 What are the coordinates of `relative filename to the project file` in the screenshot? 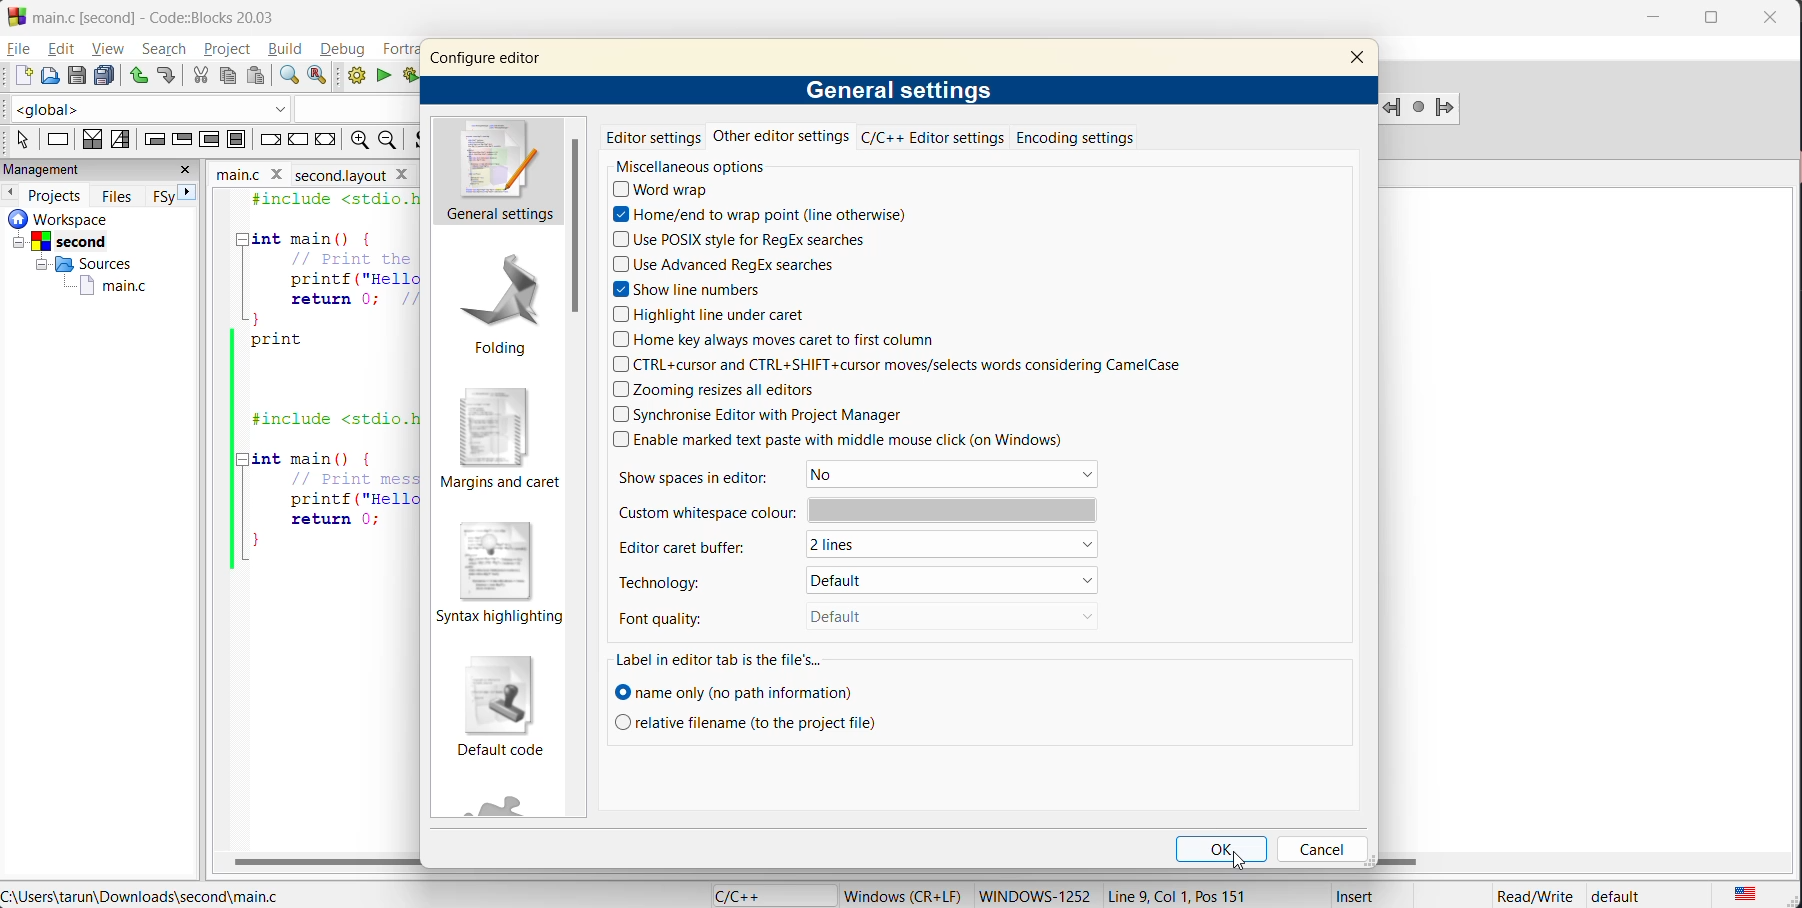 It's located at (744, 722).